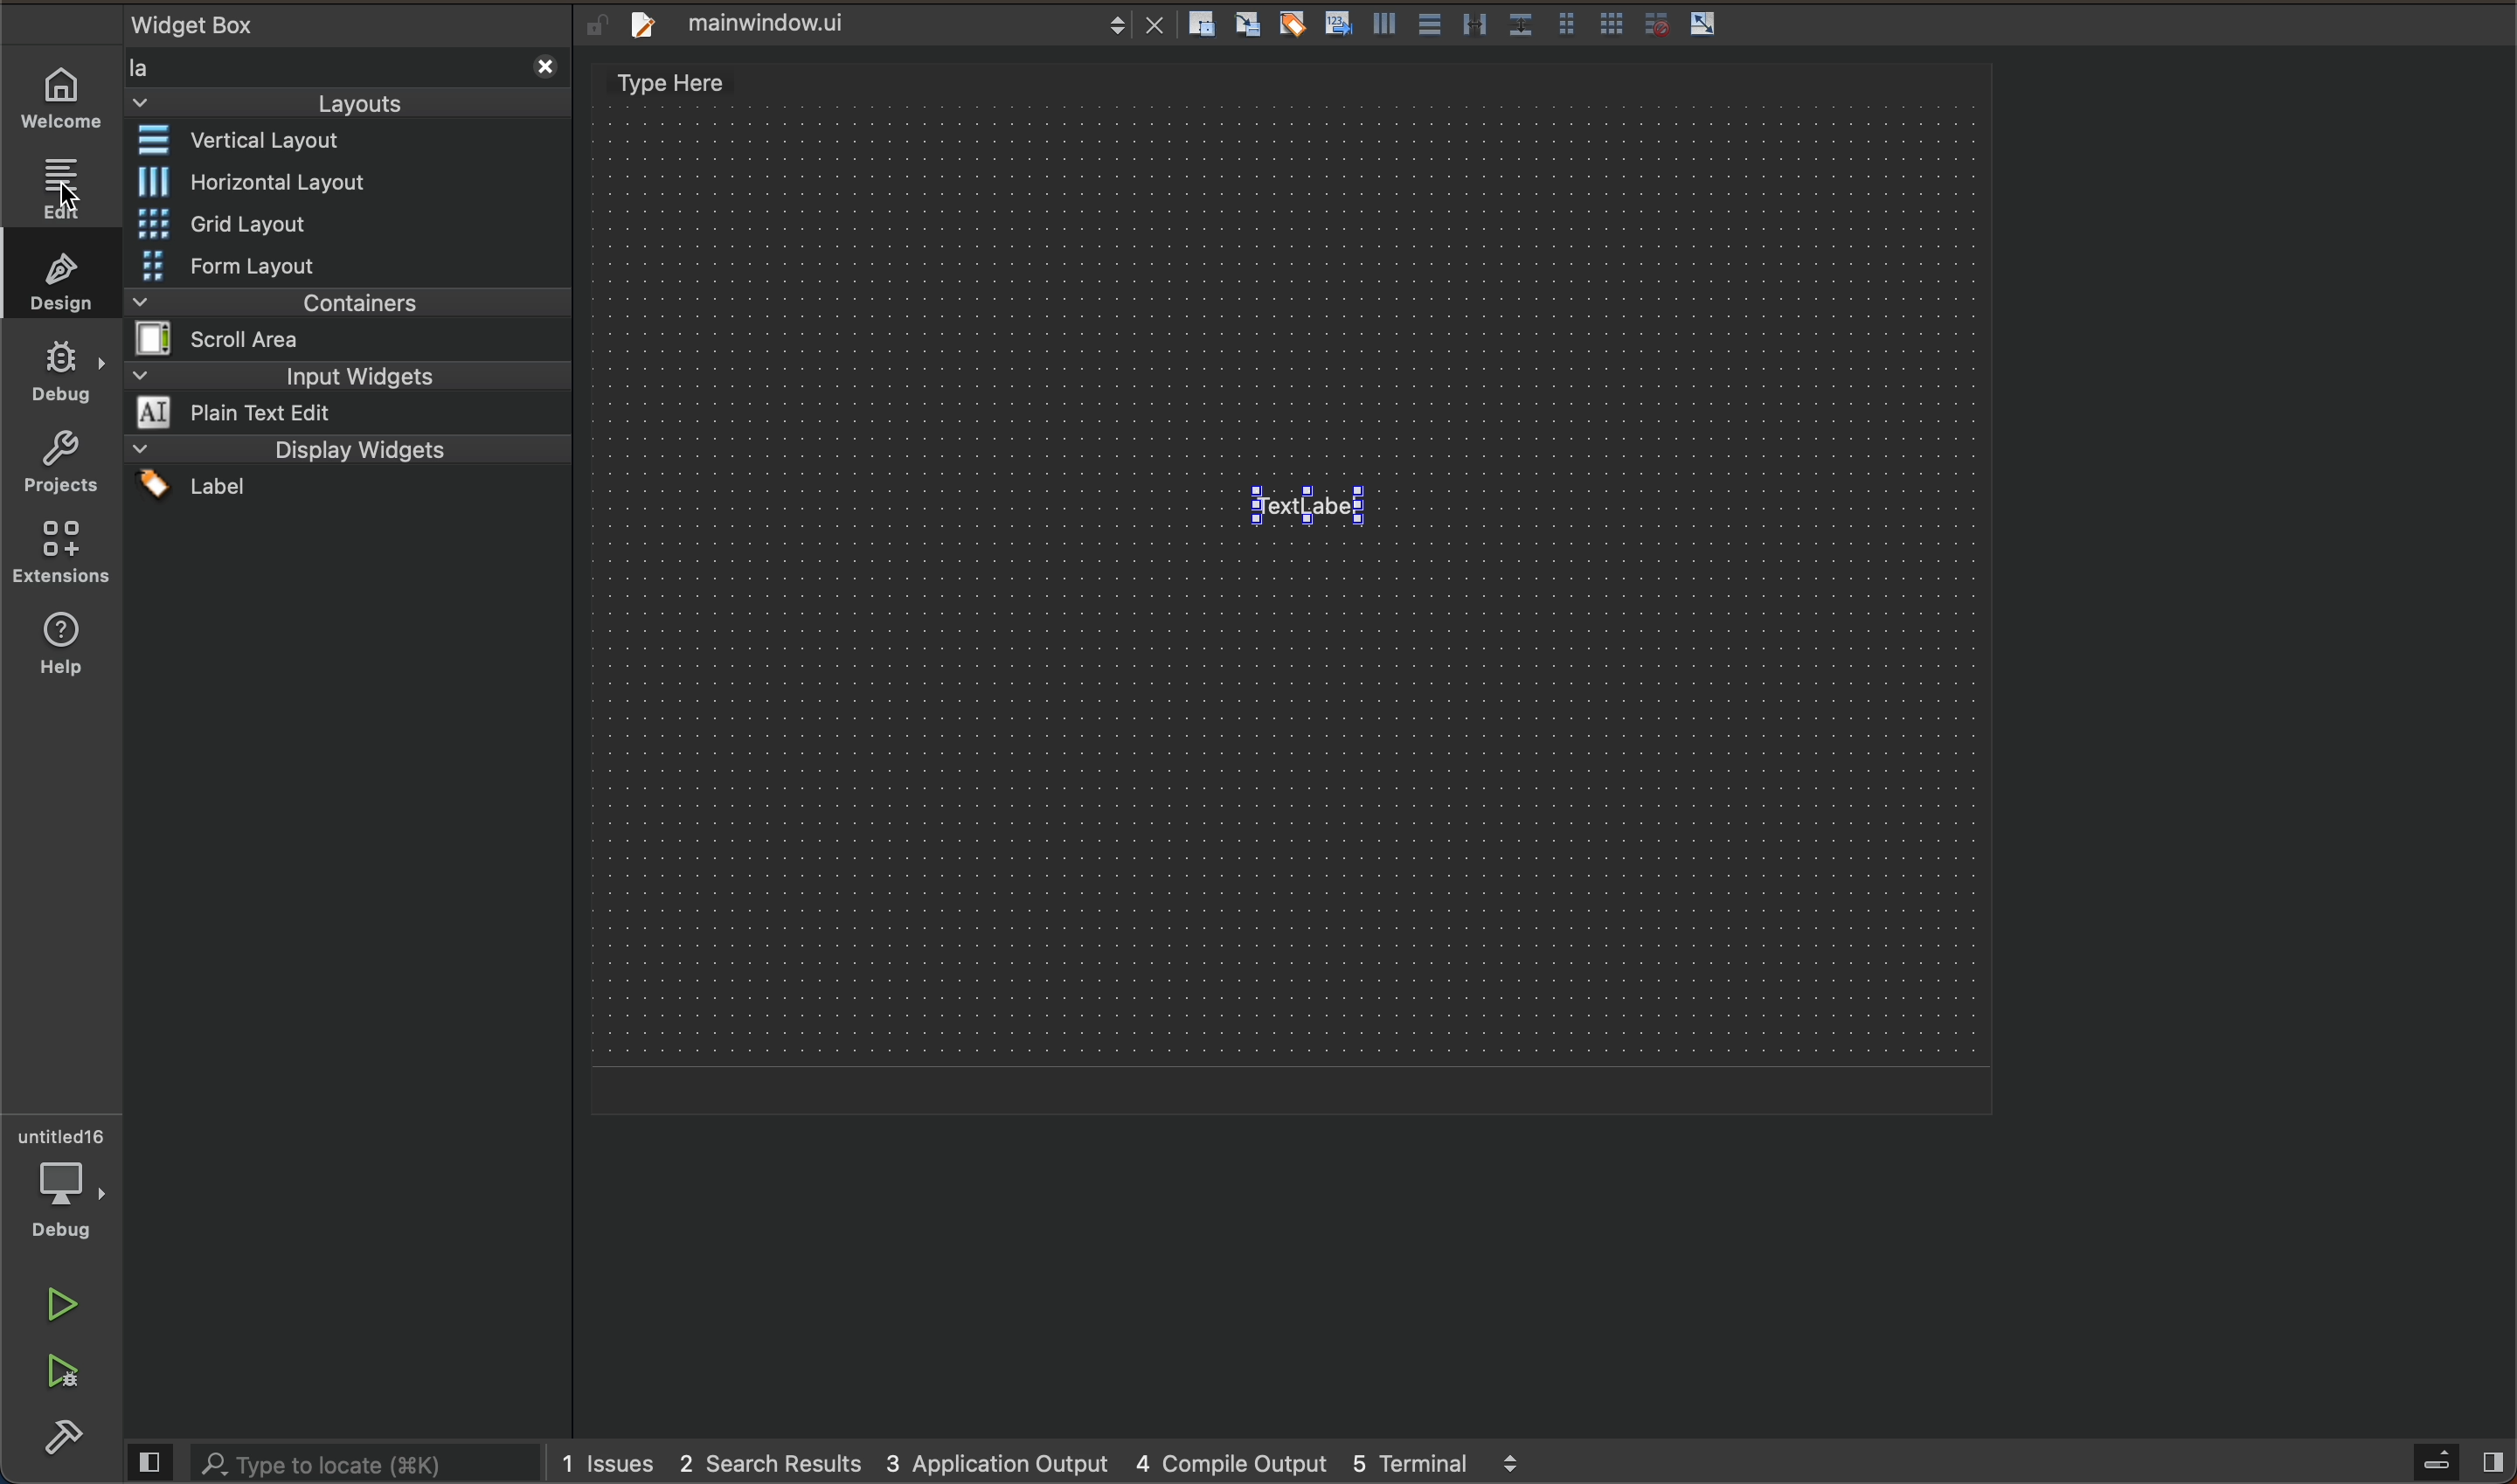 This screenshot has height=1484, width=2517. I want to click on Search, so click(277, 64).